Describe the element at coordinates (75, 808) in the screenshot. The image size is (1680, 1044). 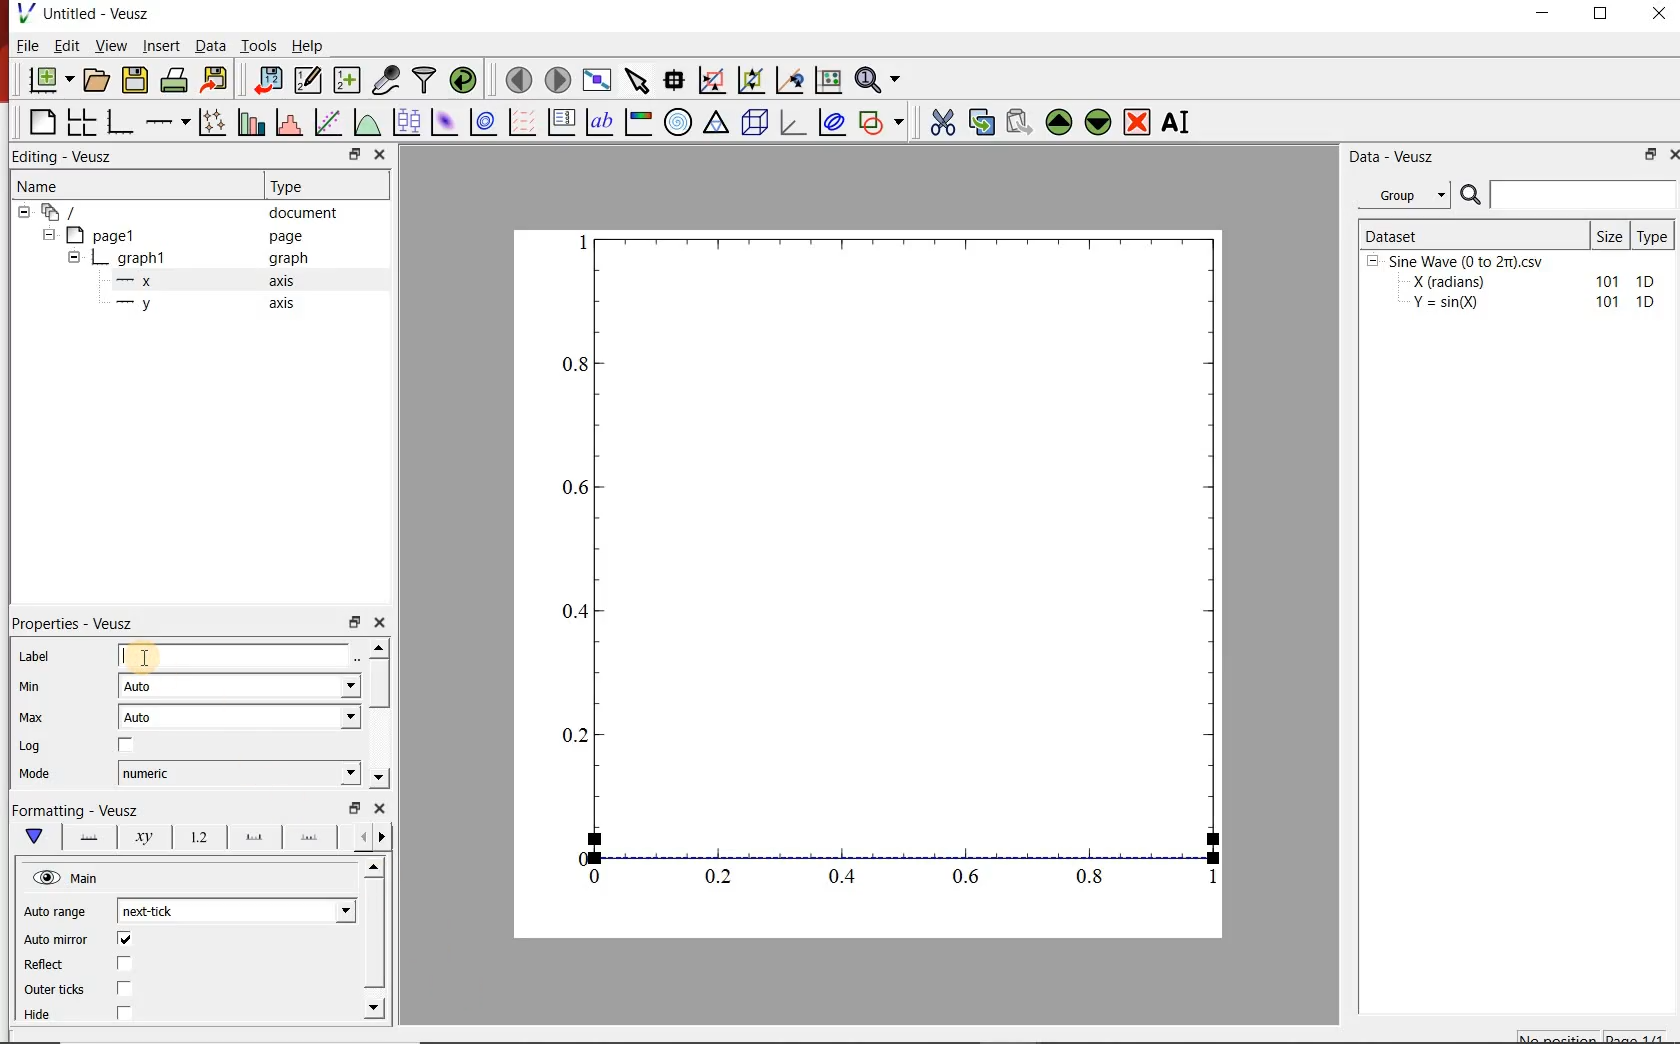
I see `Formatting - Veusz` at that location.